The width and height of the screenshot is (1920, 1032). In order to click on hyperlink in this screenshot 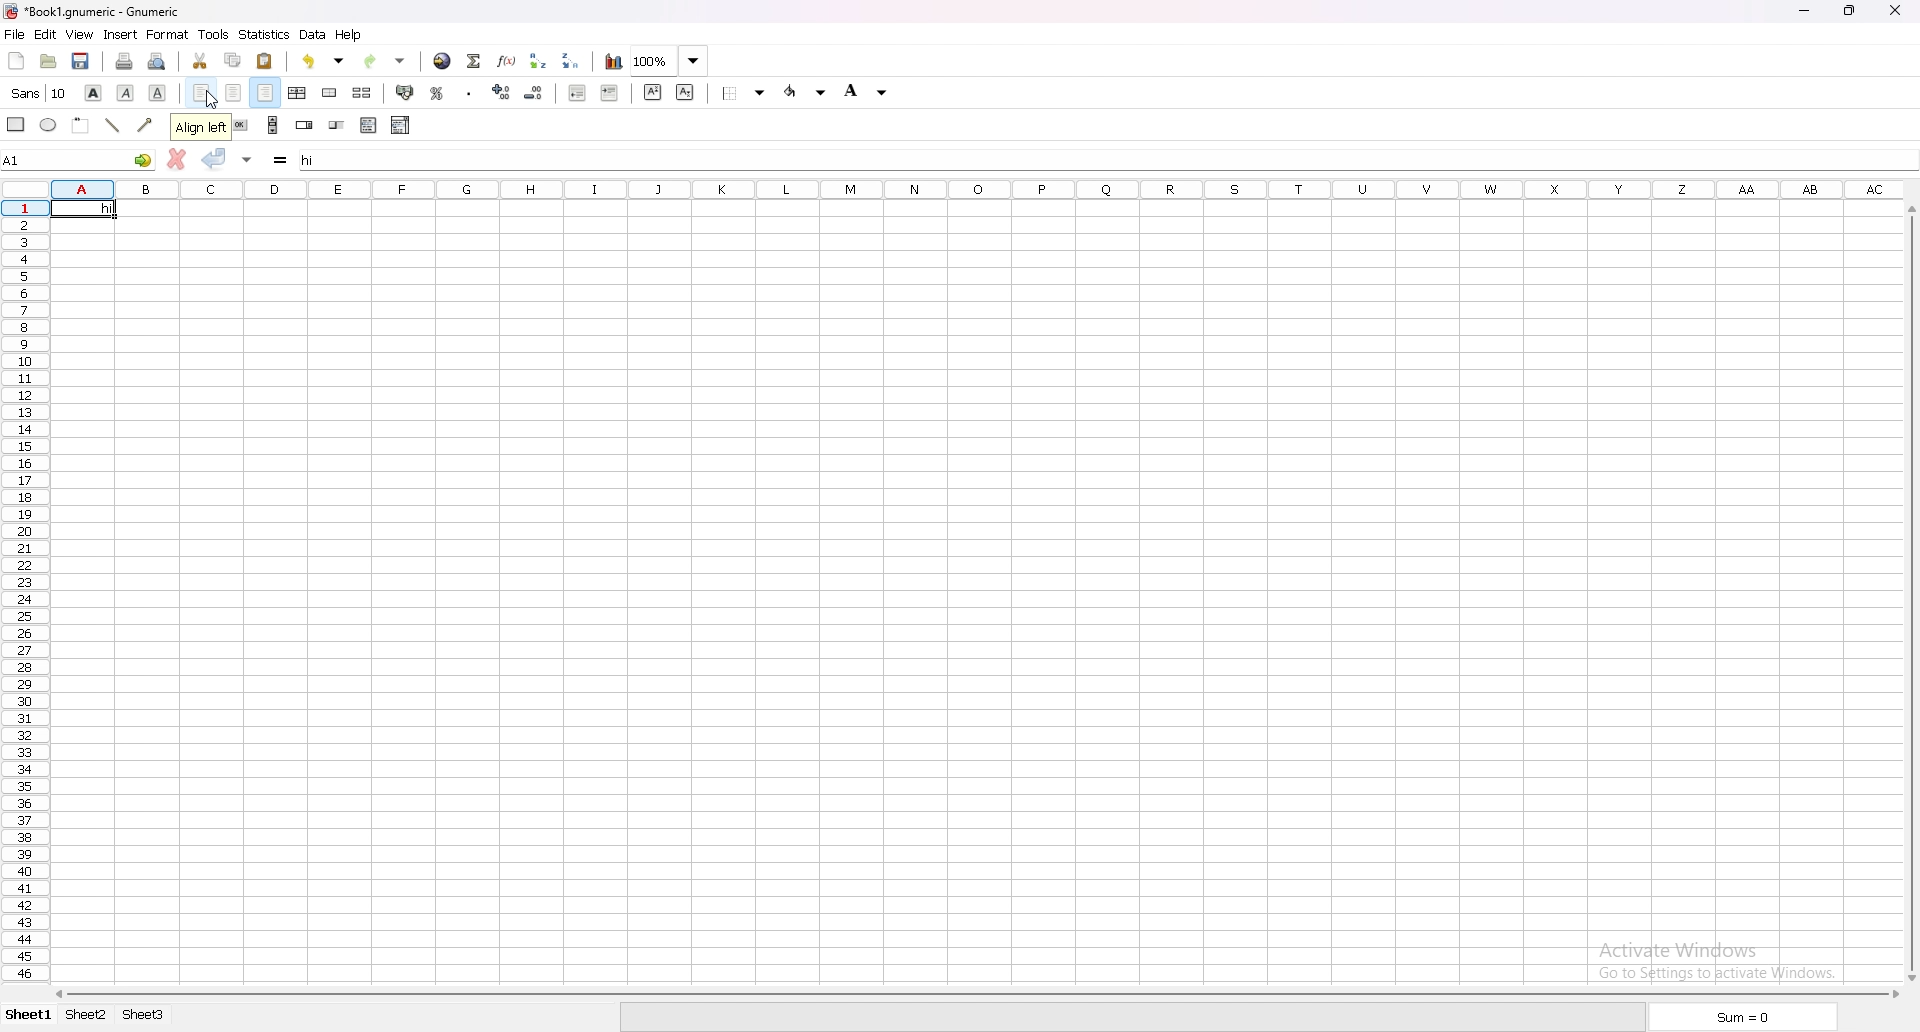, I will do `click(441, 62)`.